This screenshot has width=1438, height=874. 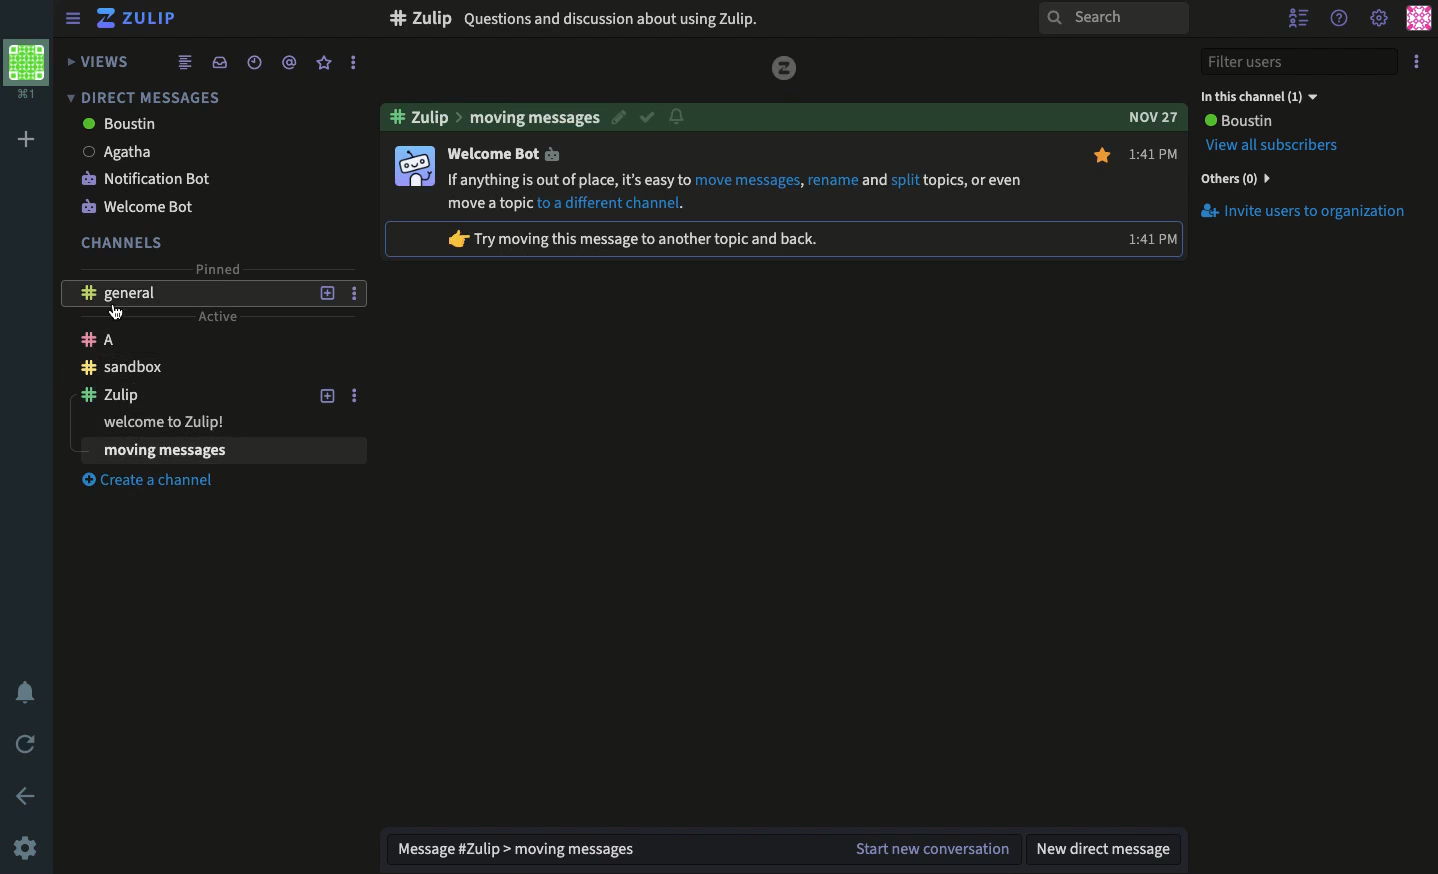 What do you see at coordinates (1302, 211) in the screenshot?
I see `Invite users` at bounding box center [1302, 211].